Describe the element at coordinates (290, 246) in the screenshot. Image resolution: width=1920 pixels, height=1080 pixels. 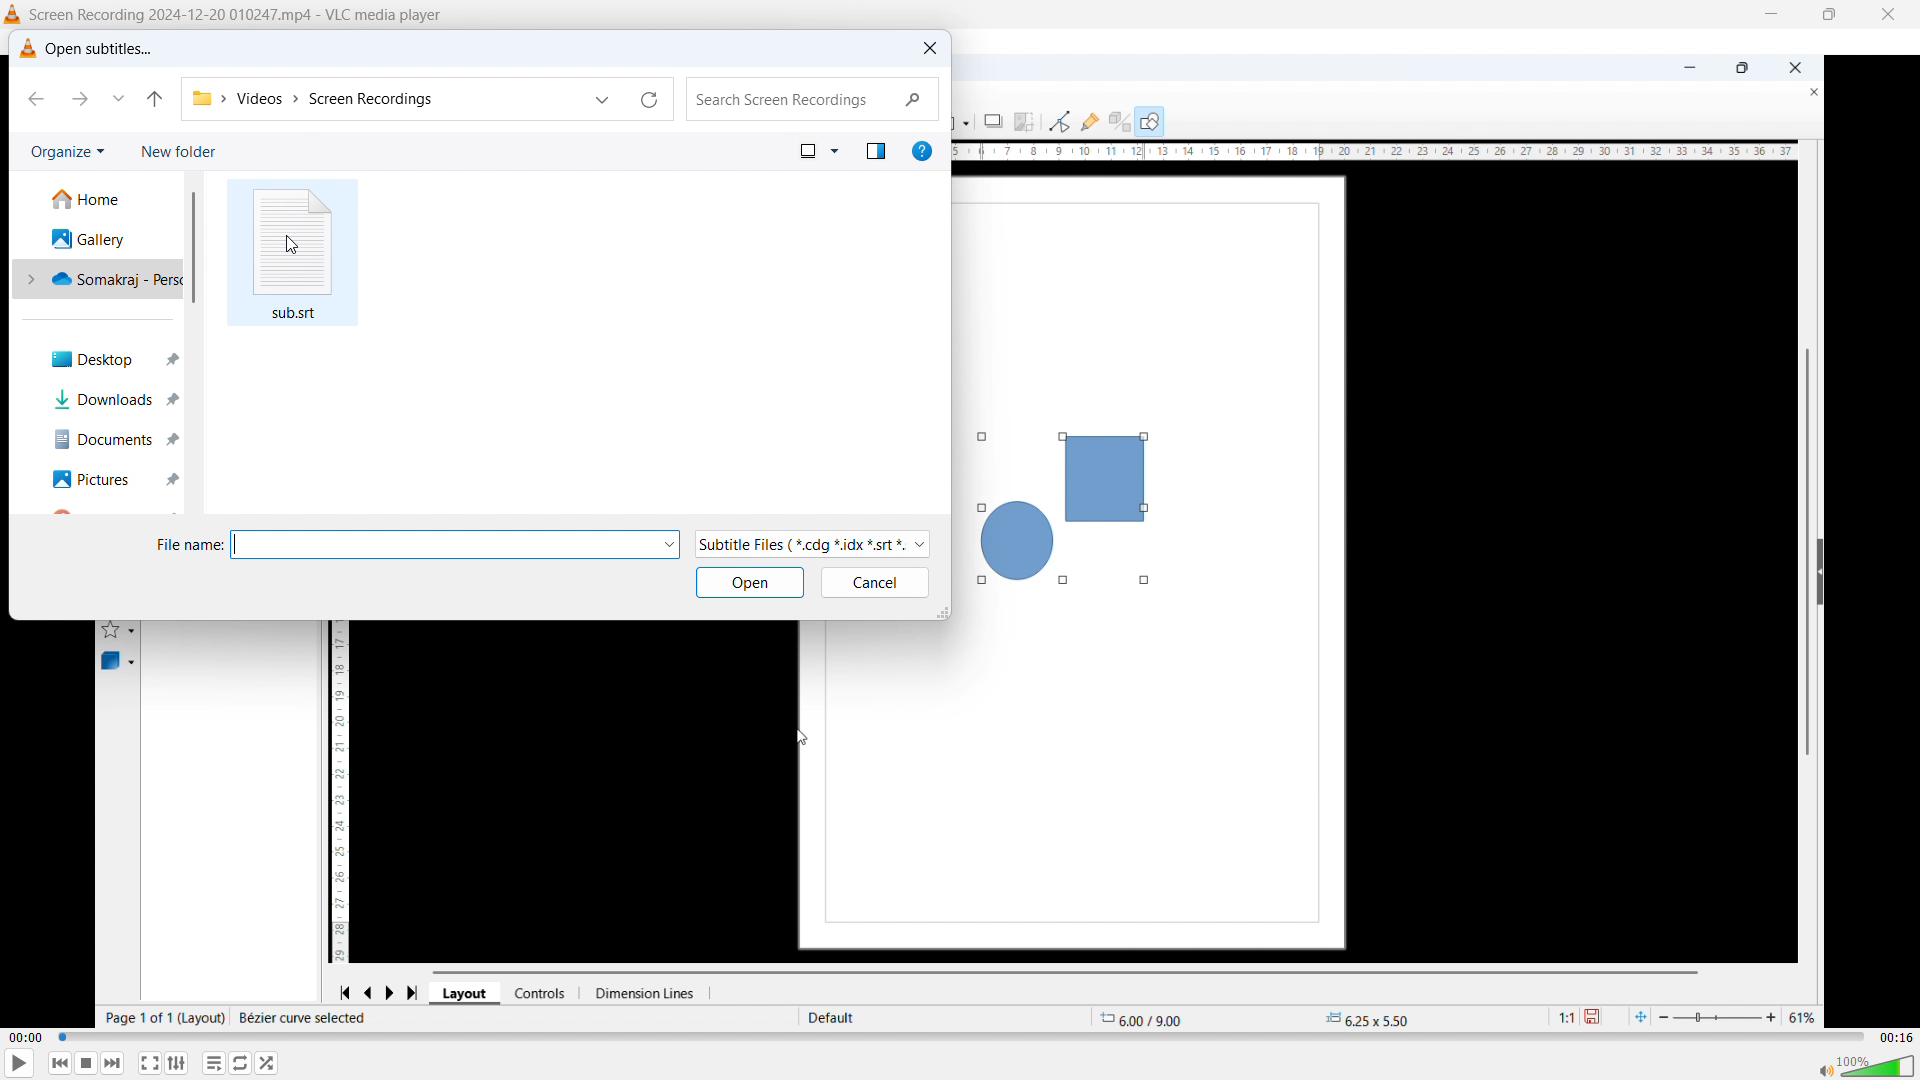
I see `Cursor` at that location.